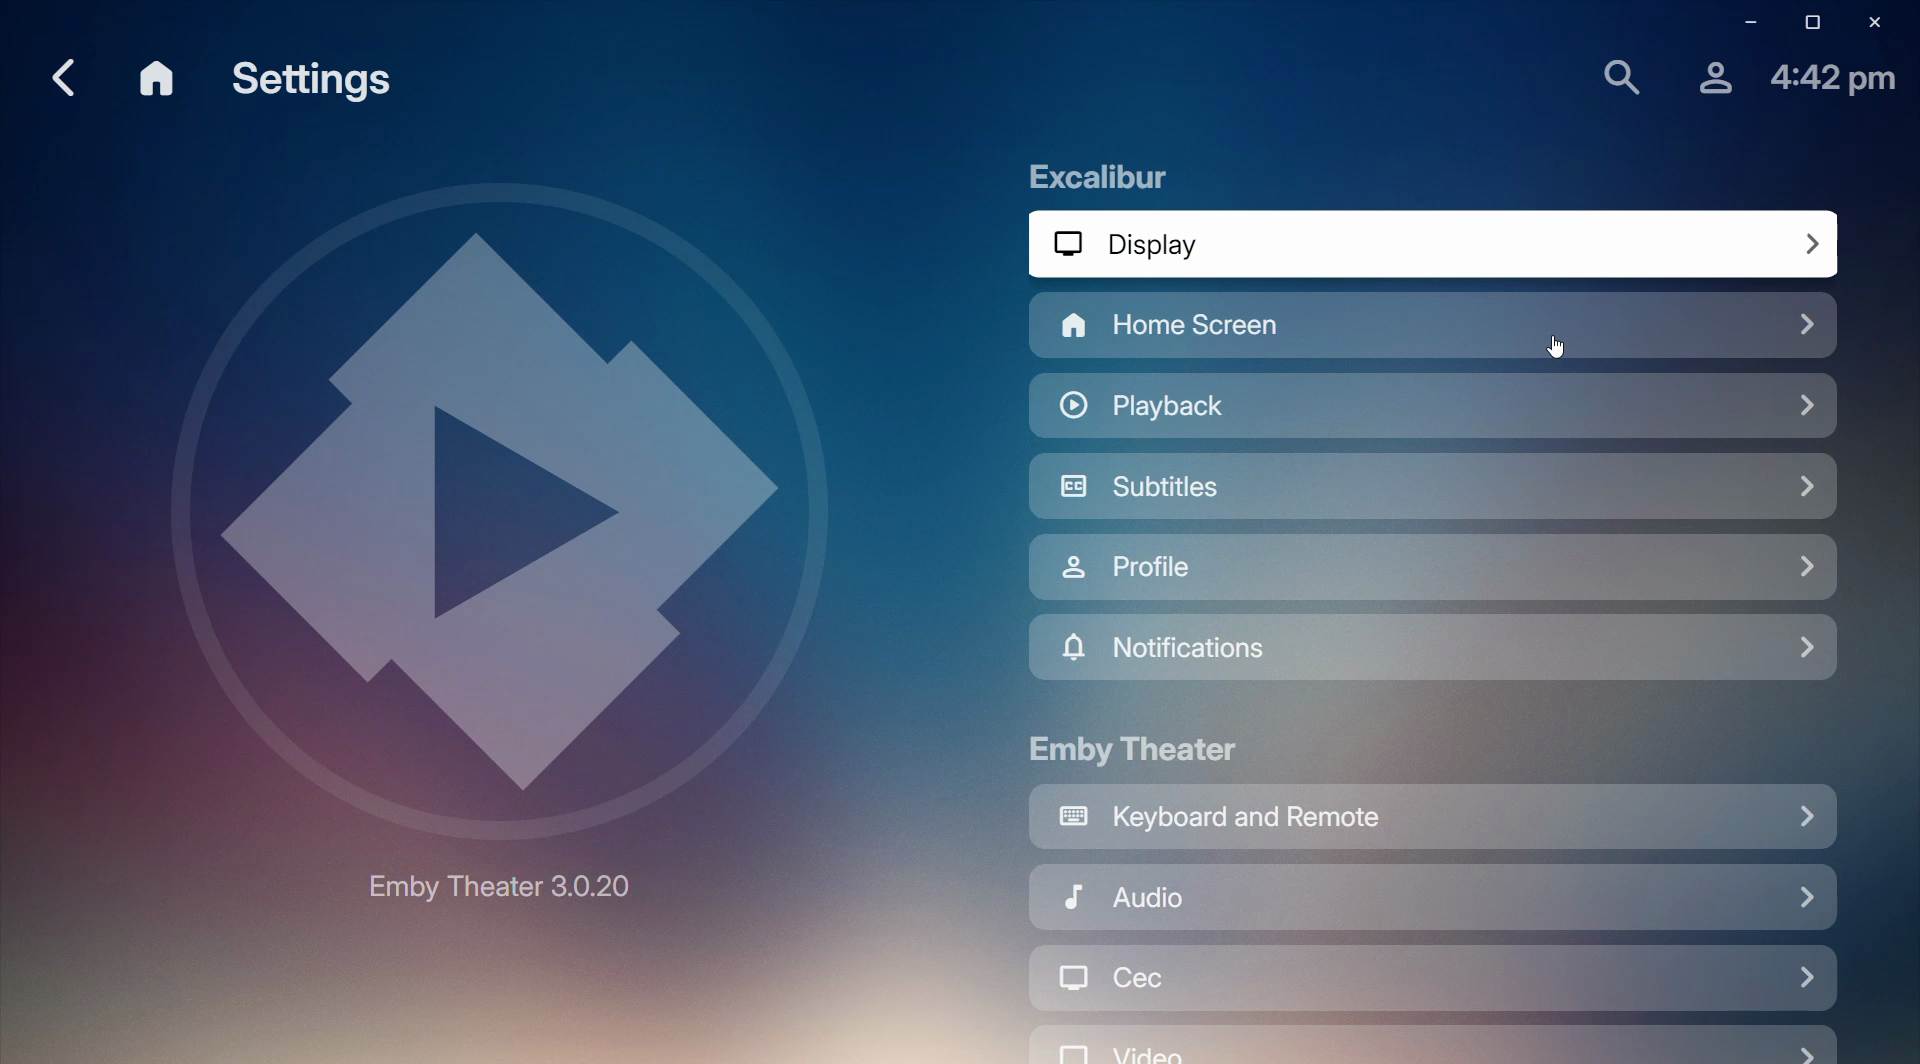 The height and width of the screenshot is (1064, 1920). I want to click on Close, so click(1878, 24).